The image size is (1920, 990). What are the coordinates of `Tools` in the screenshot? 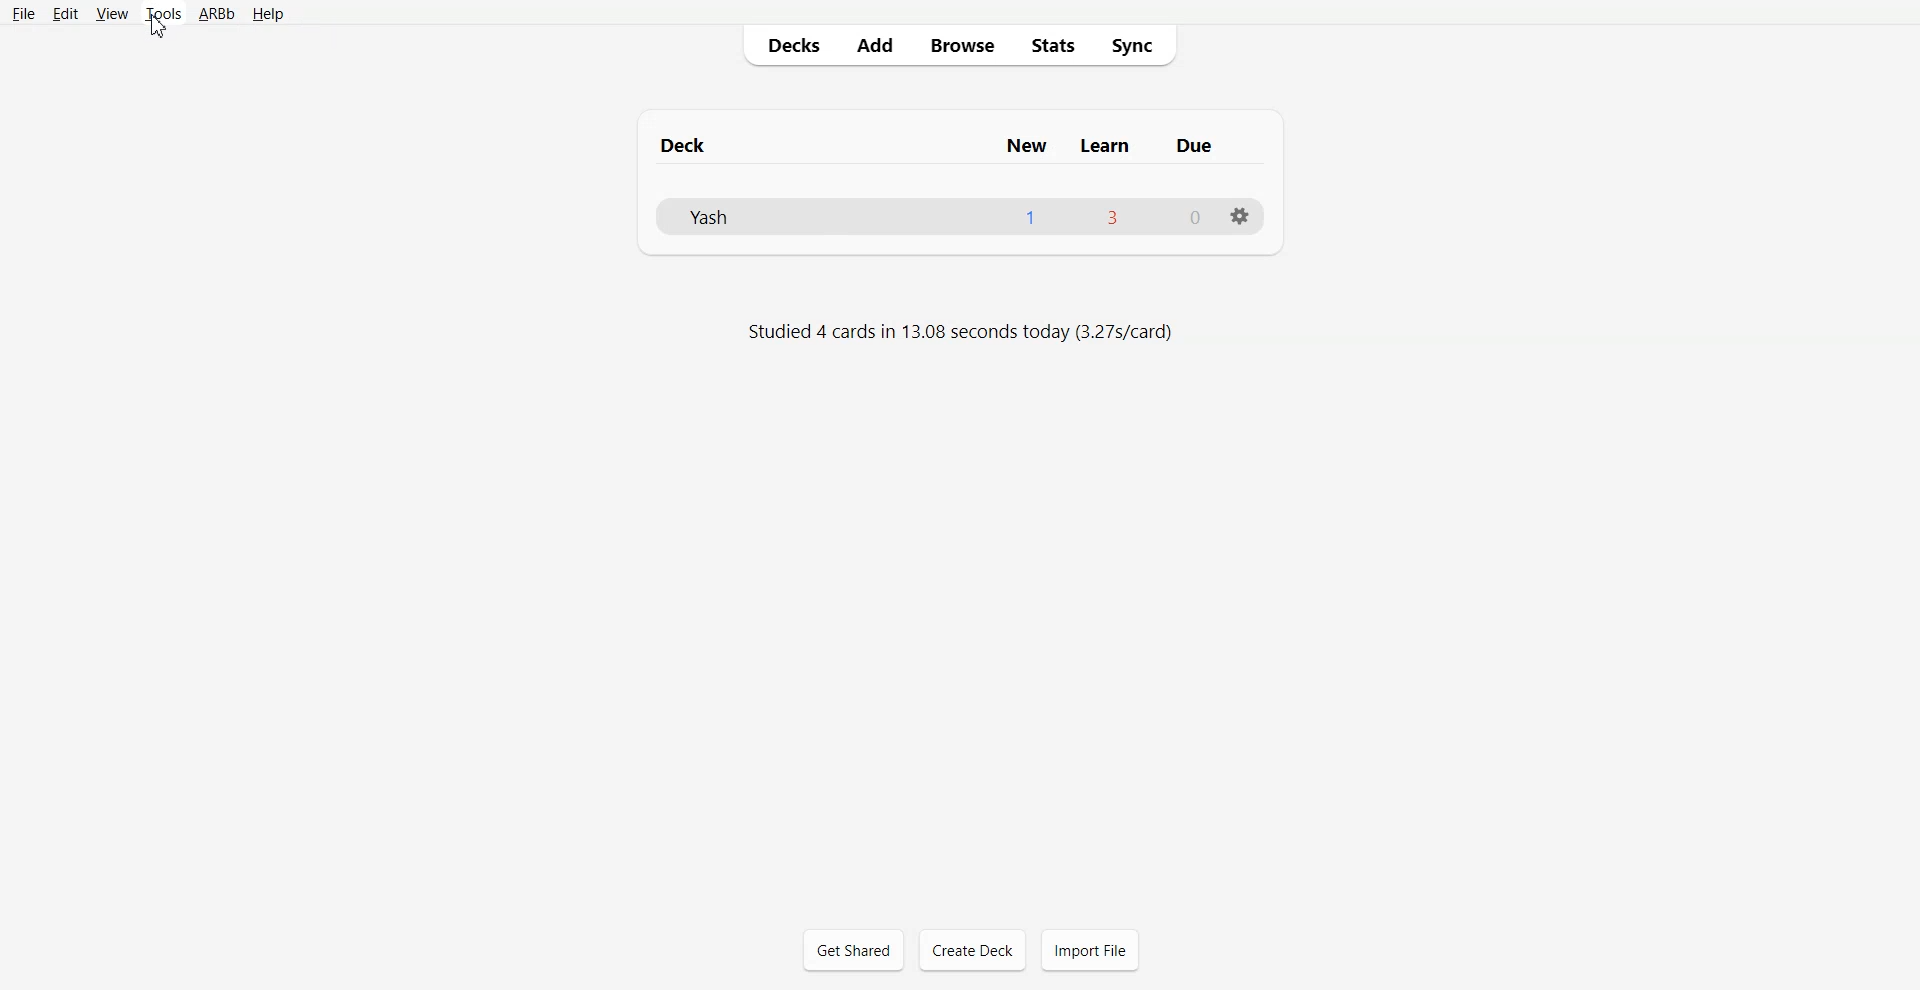 It's located at (163, 14).